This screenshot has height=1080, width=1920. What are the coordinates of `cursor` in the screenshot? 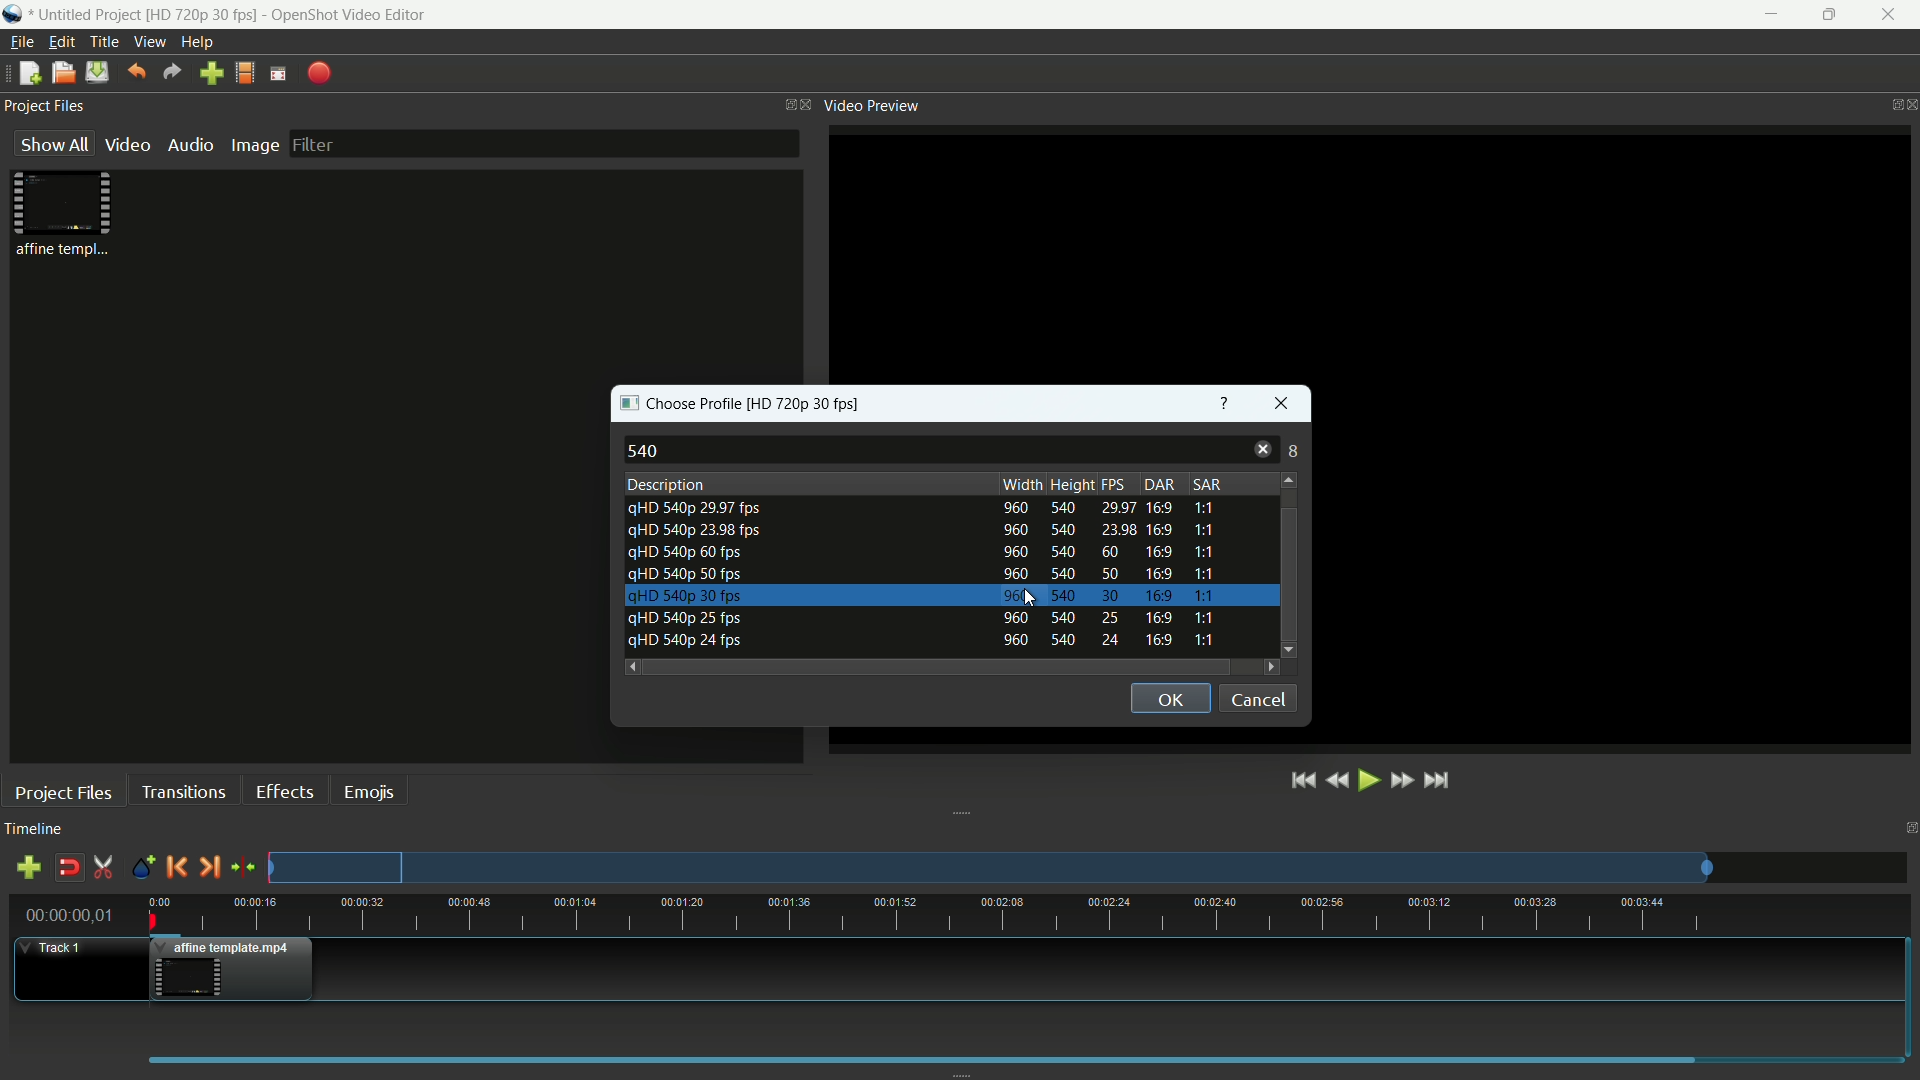 It's located at (1028, 600).